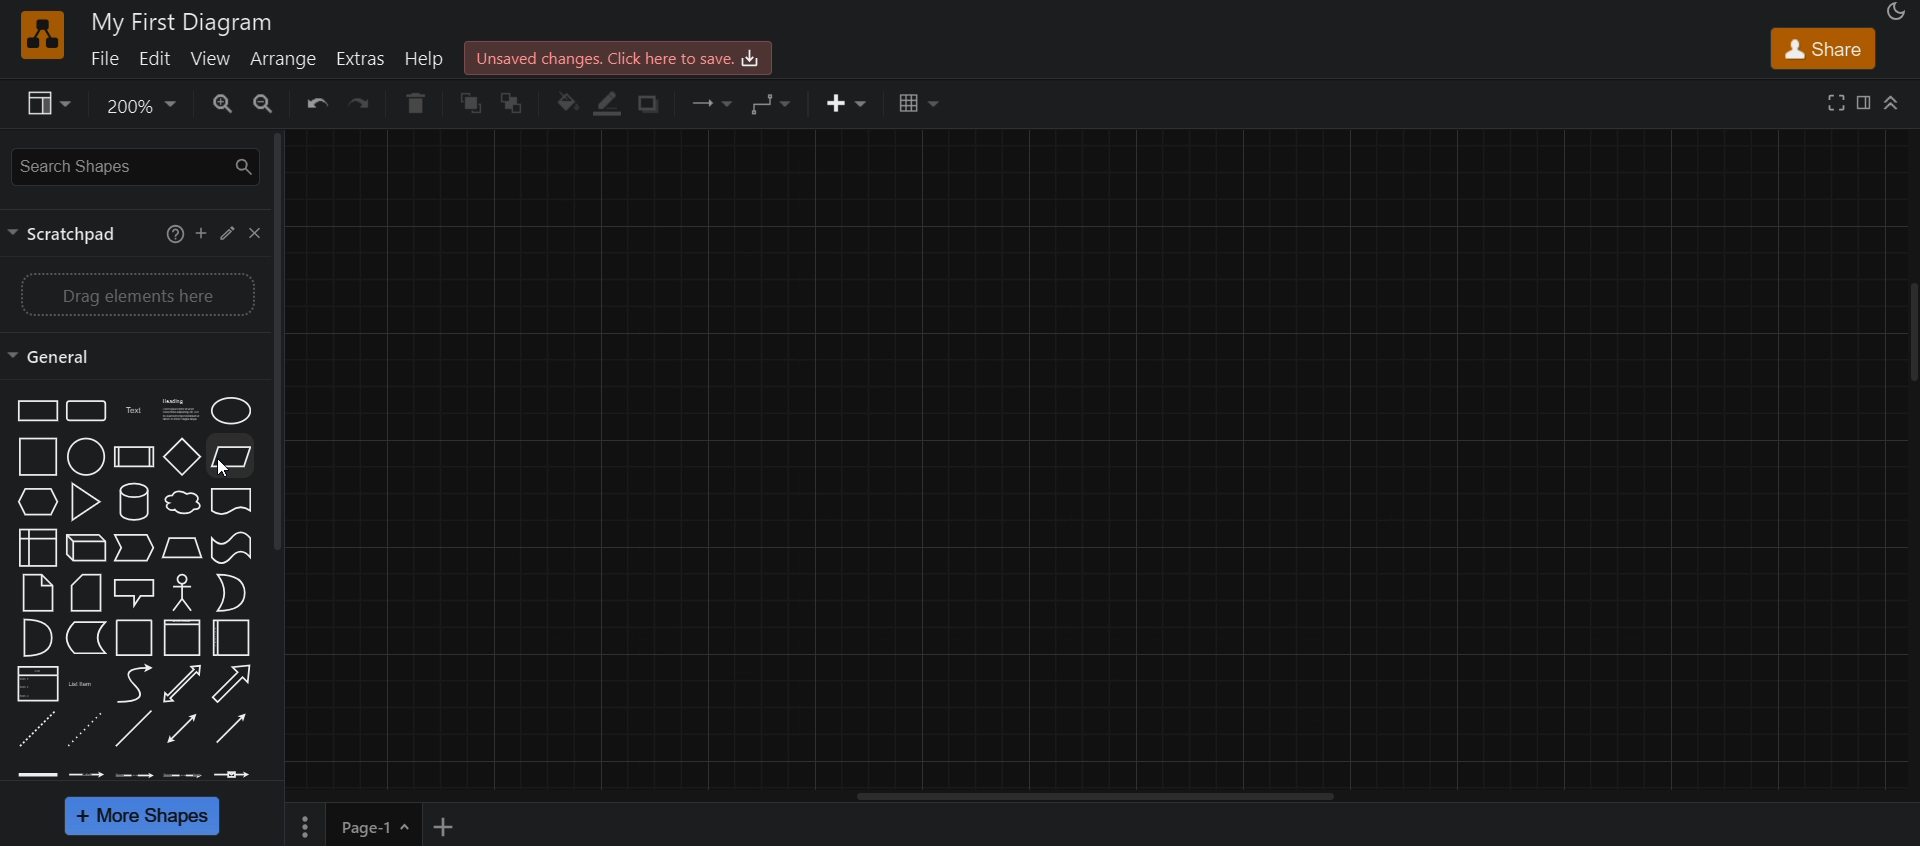 The height and width of the screenshot is (846, 1920). What do you see at coordinates (320, 105) in the screenshot?
I see `undo` at bounding box center [320, 105].